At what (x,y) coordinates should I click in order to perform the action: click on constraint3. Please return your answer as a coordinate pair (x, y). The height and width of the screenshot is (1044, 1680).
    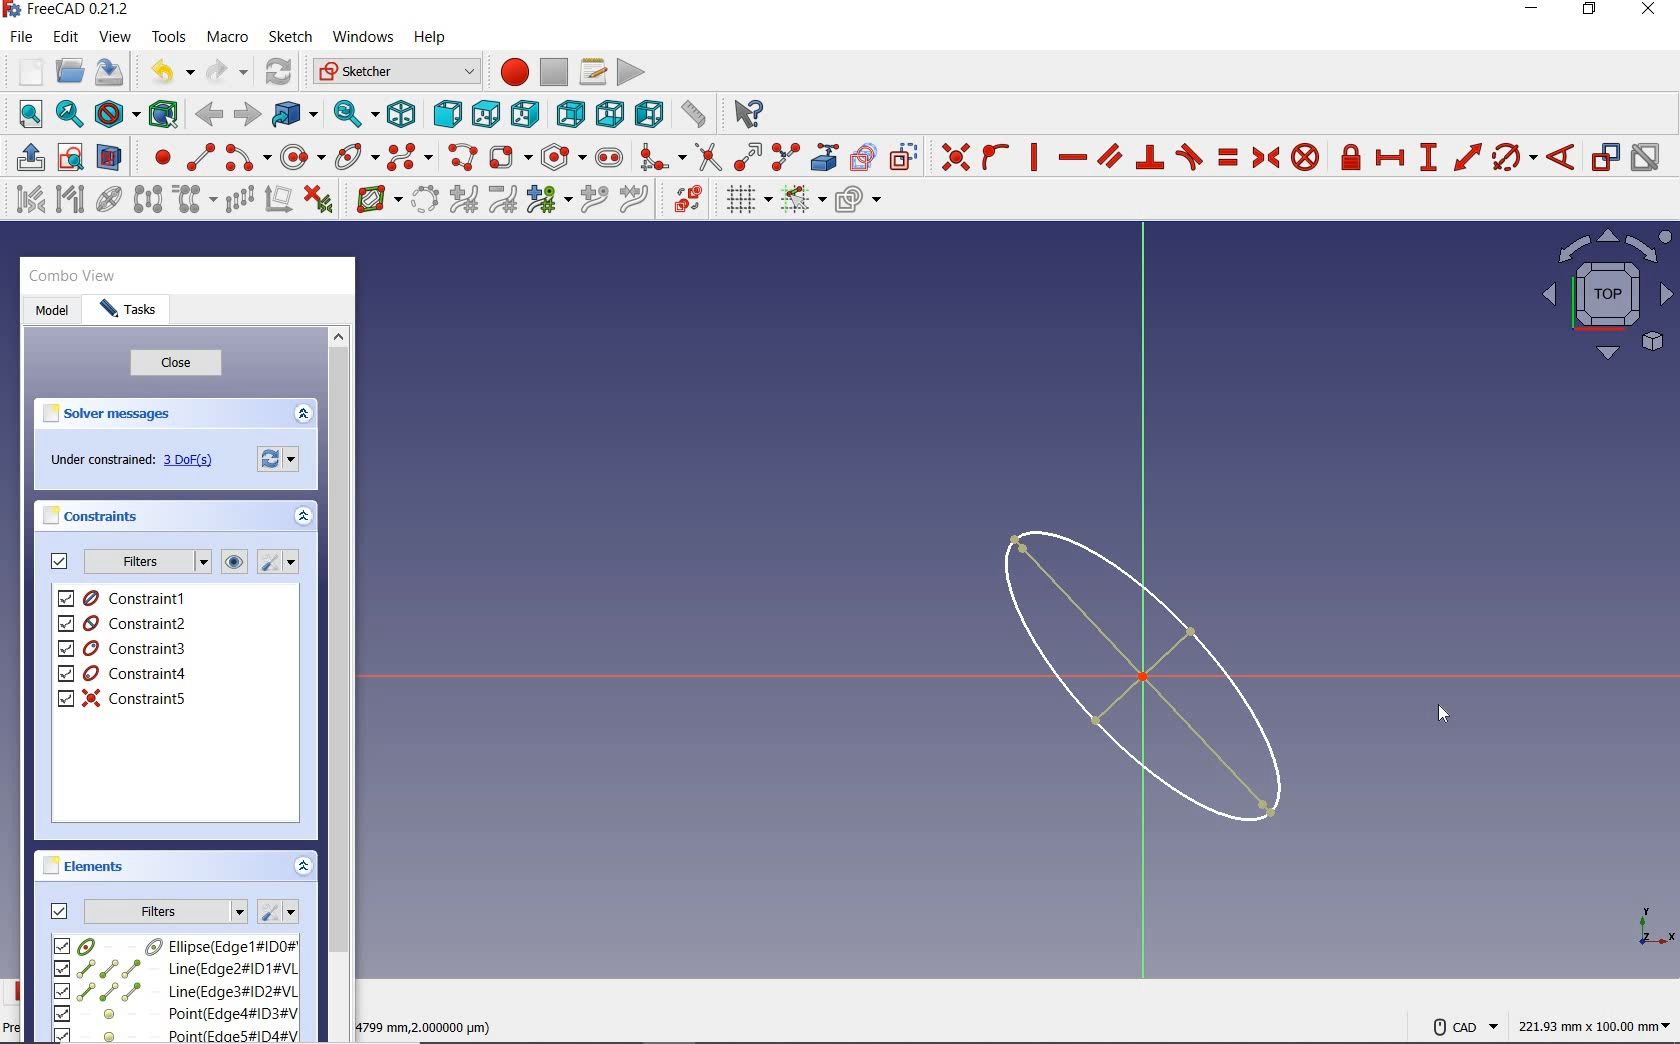
    Looking at the image, I should click on (124, 649).